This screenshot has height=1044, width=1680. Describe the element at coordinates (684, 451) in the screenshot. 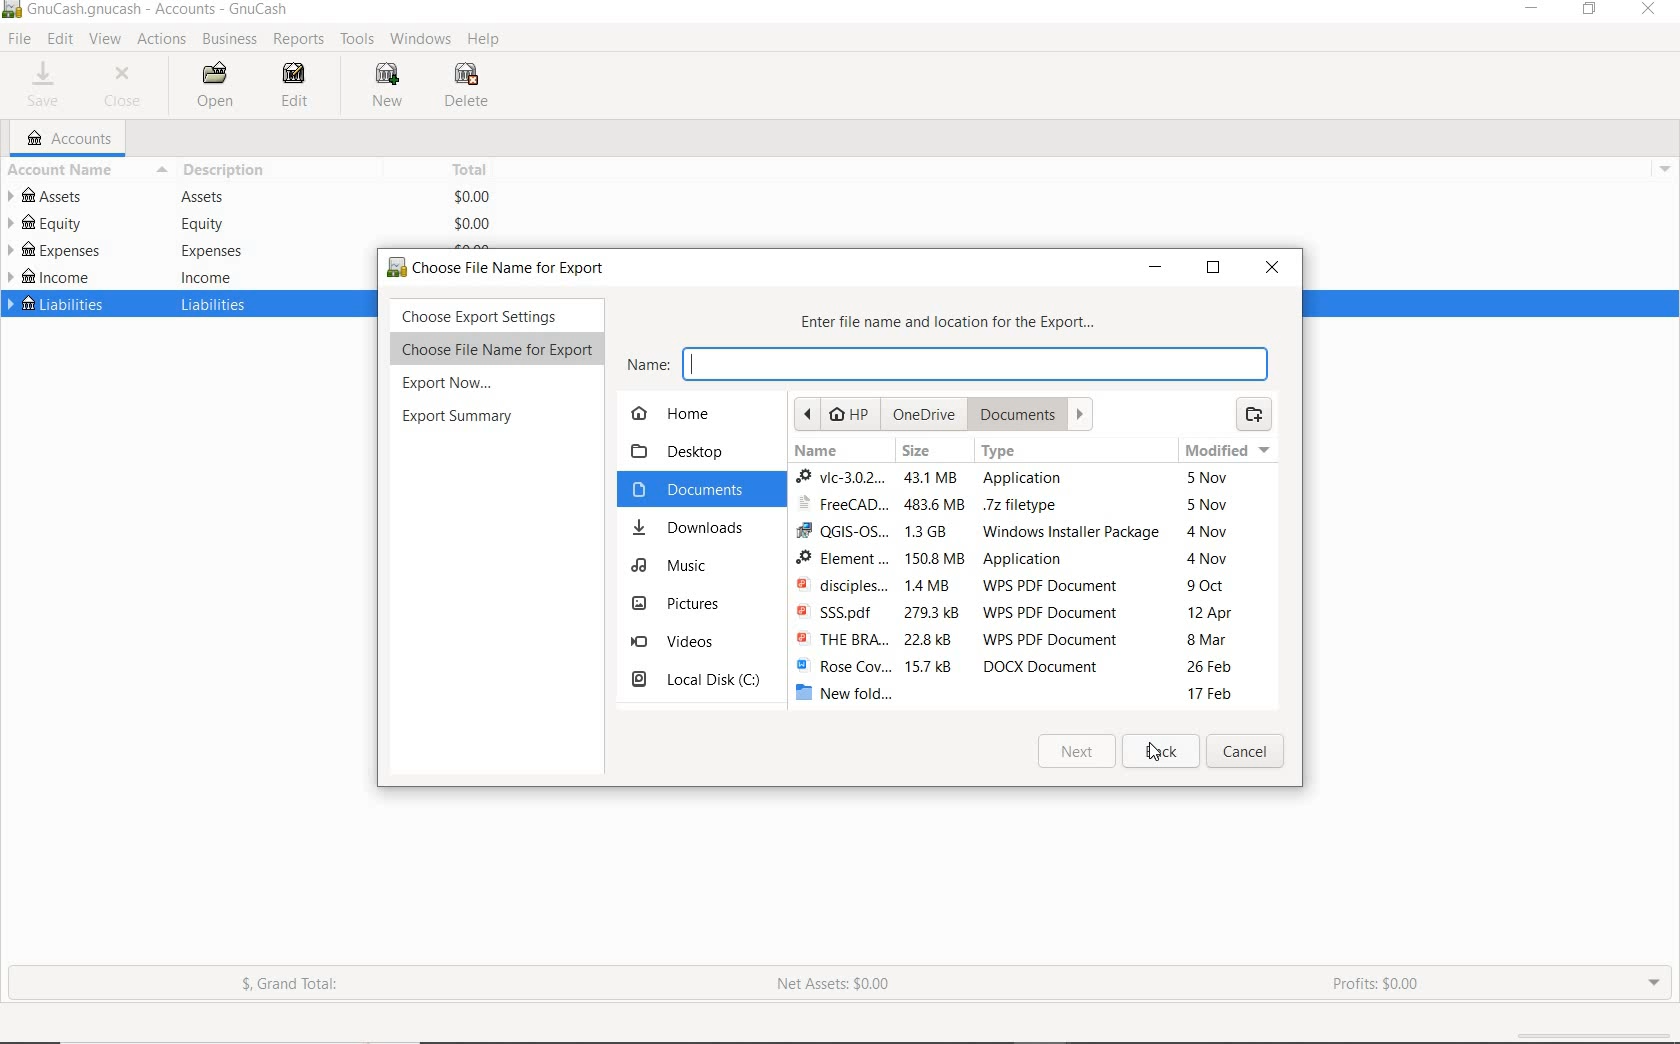

I see `desktop` at that location.